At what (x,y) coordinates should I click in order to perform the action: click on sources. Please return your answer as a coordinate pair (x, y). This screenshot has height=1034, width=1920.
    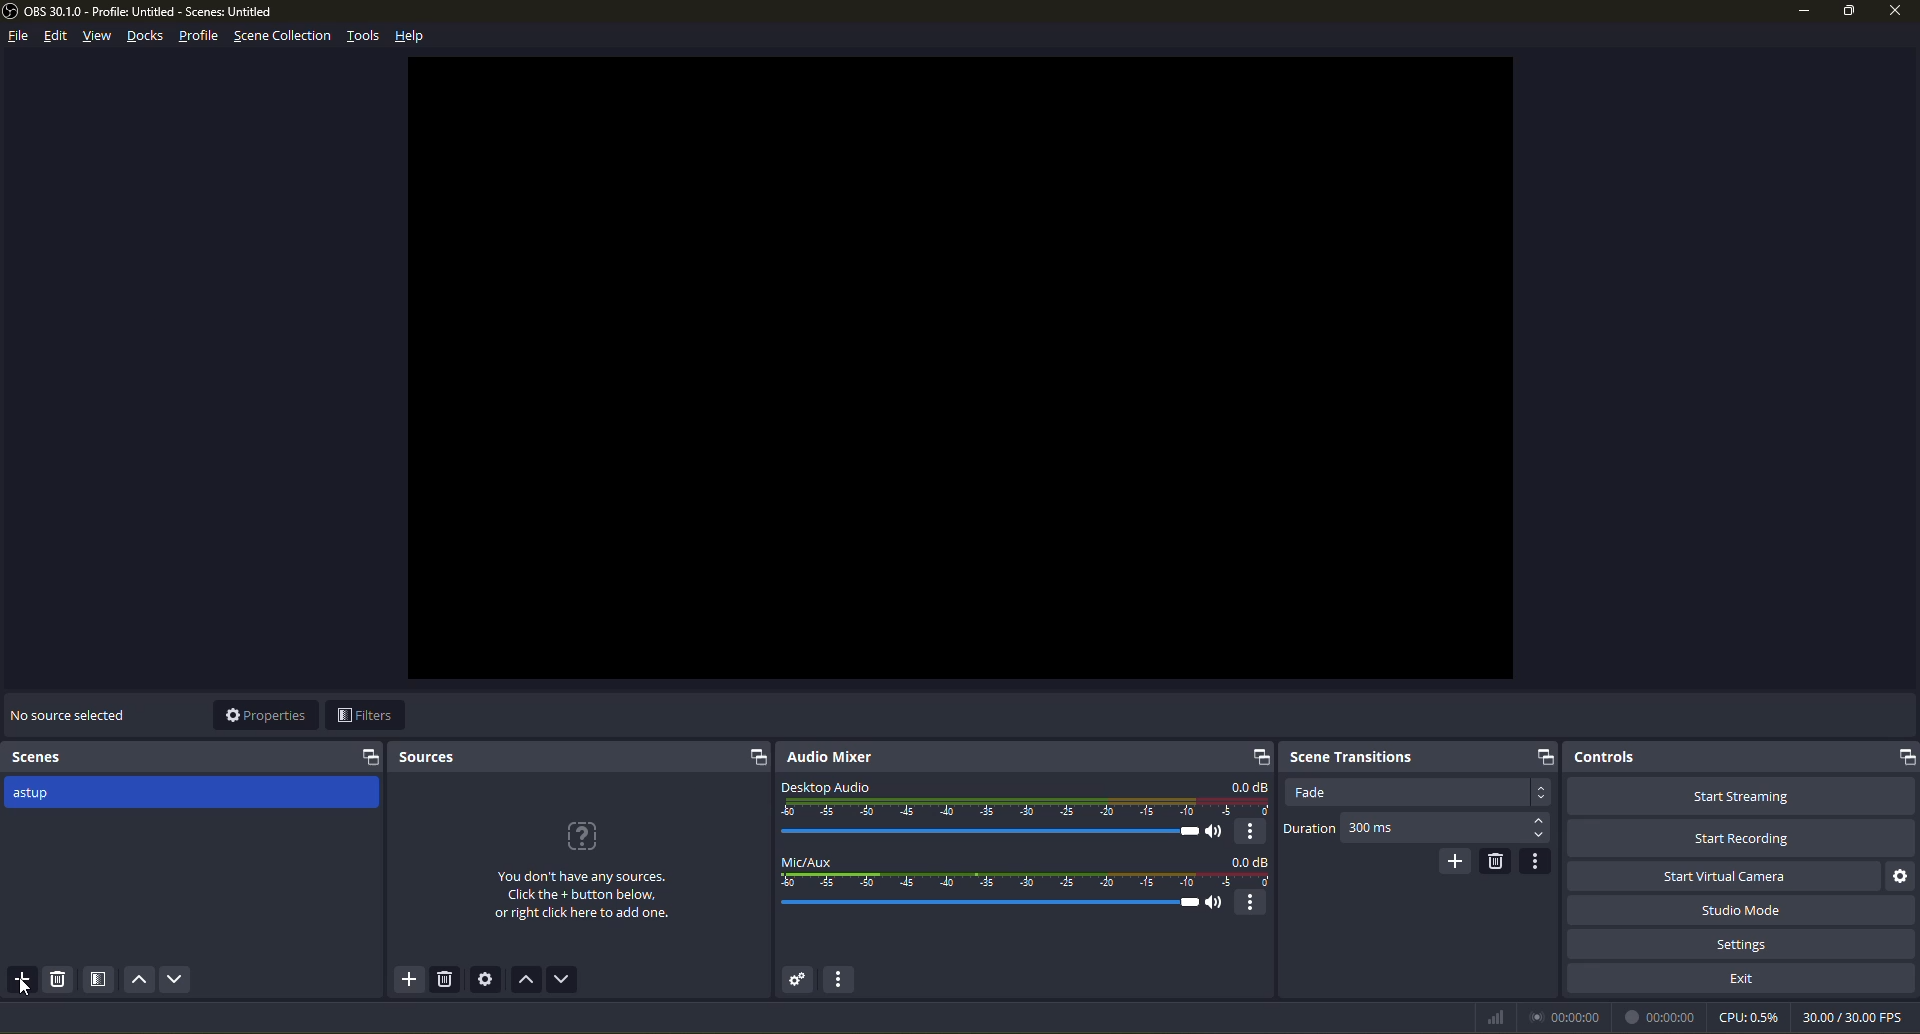
    Looking at the image, I should click on (427, 758).